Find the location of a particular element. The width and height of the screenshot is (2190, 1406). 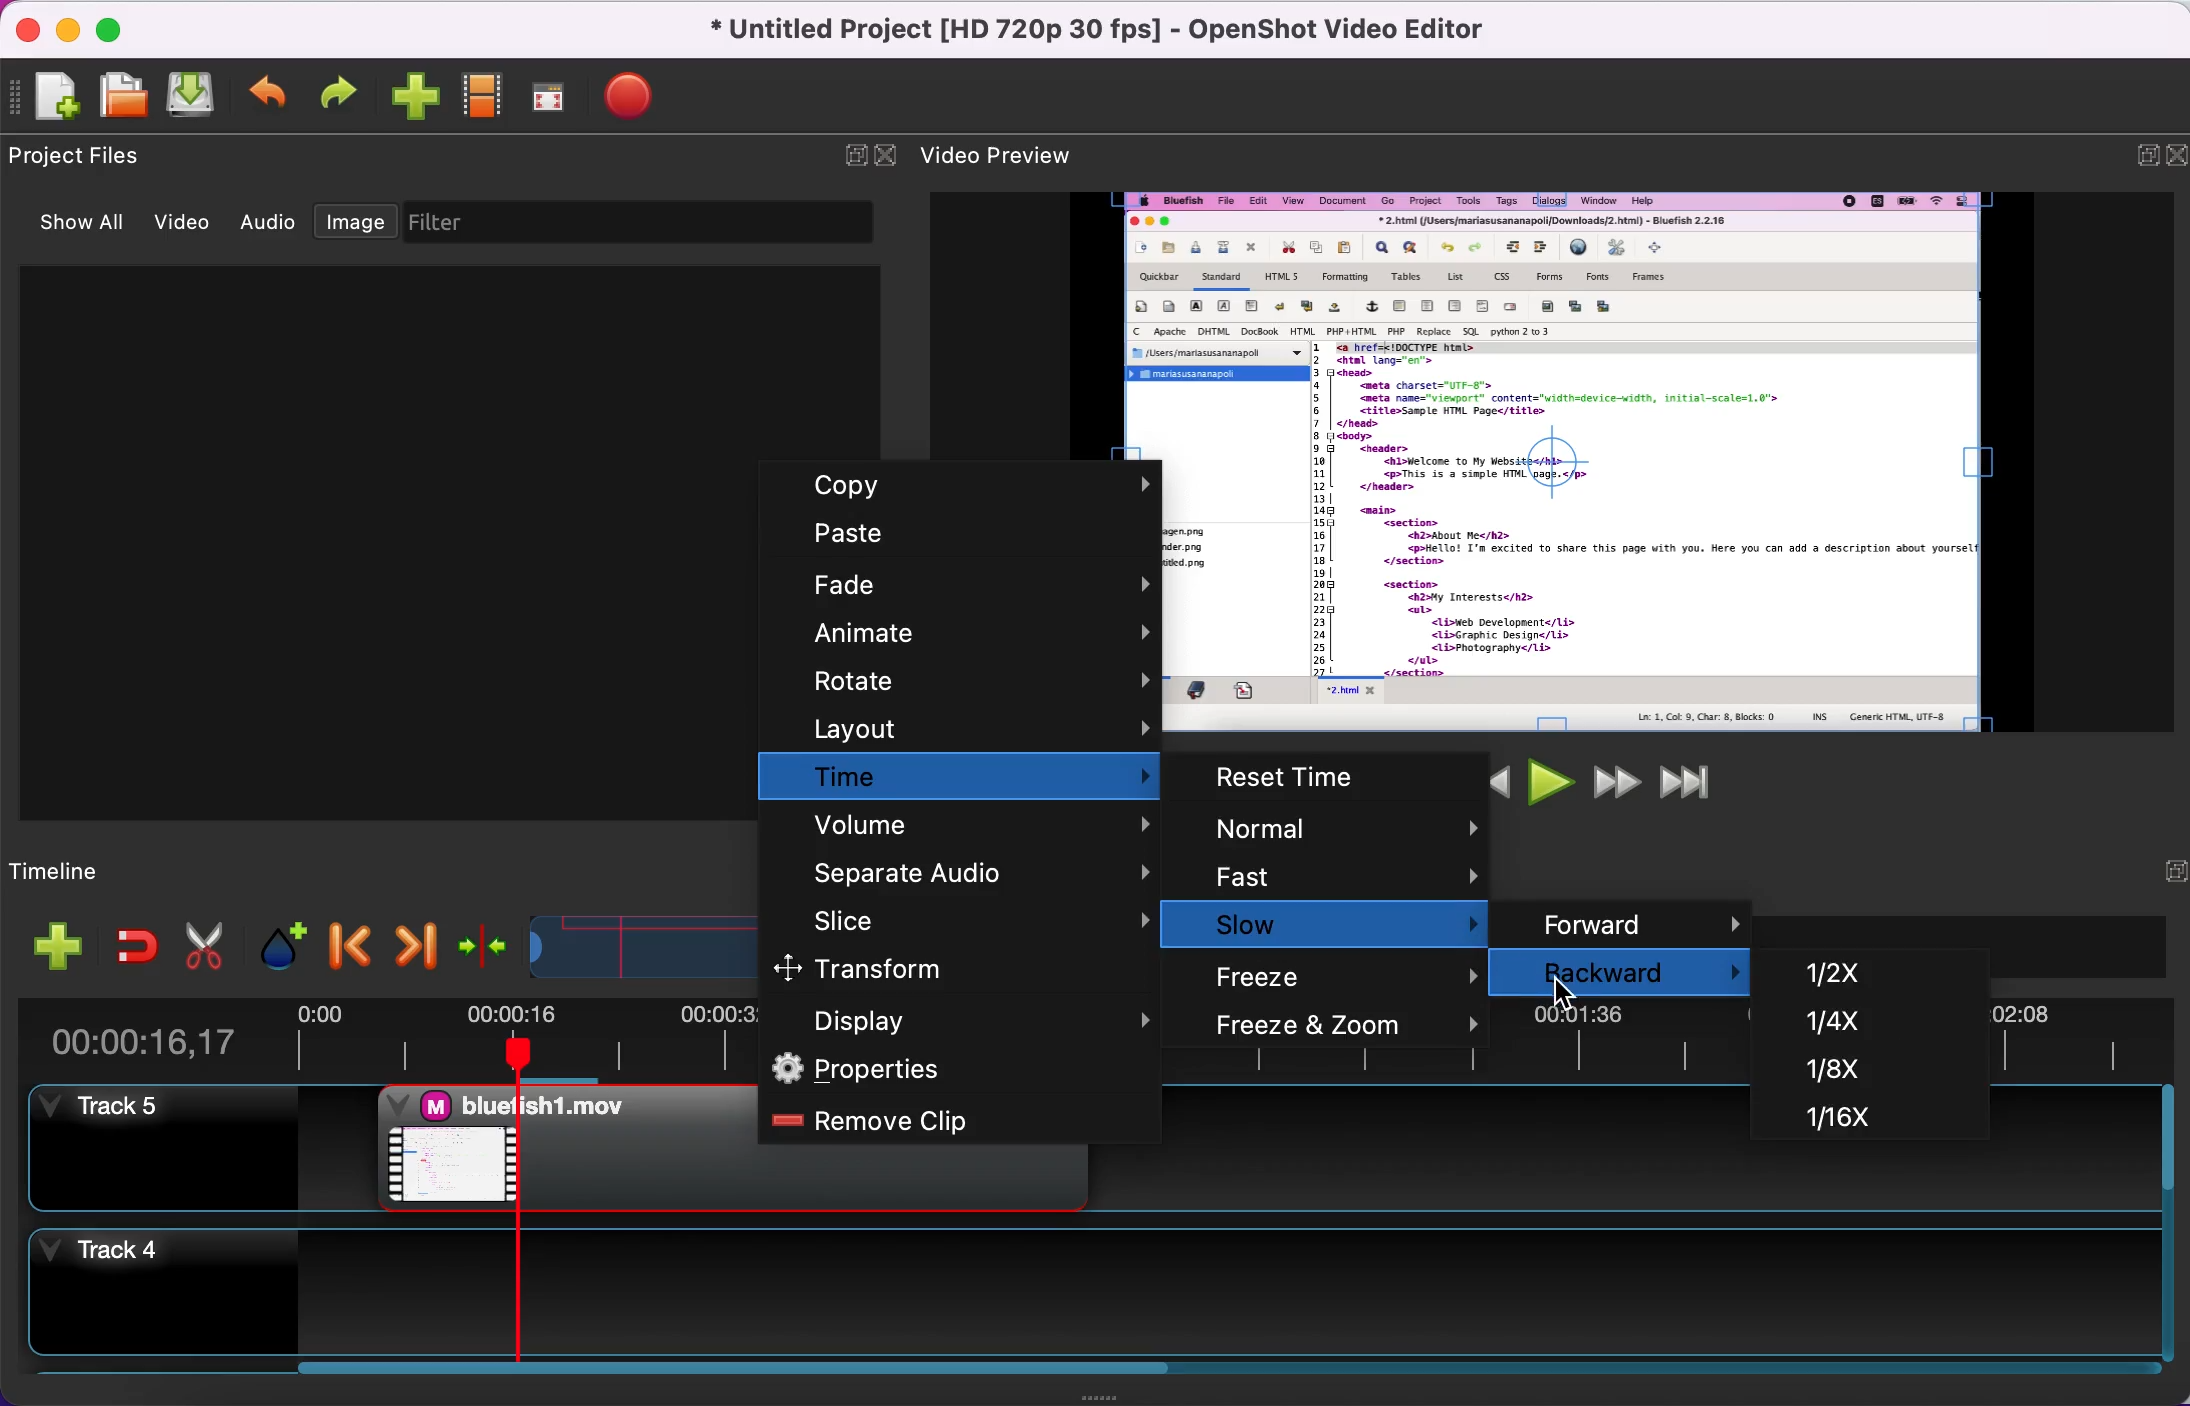

previous marker is located at coordinates (346, 939).